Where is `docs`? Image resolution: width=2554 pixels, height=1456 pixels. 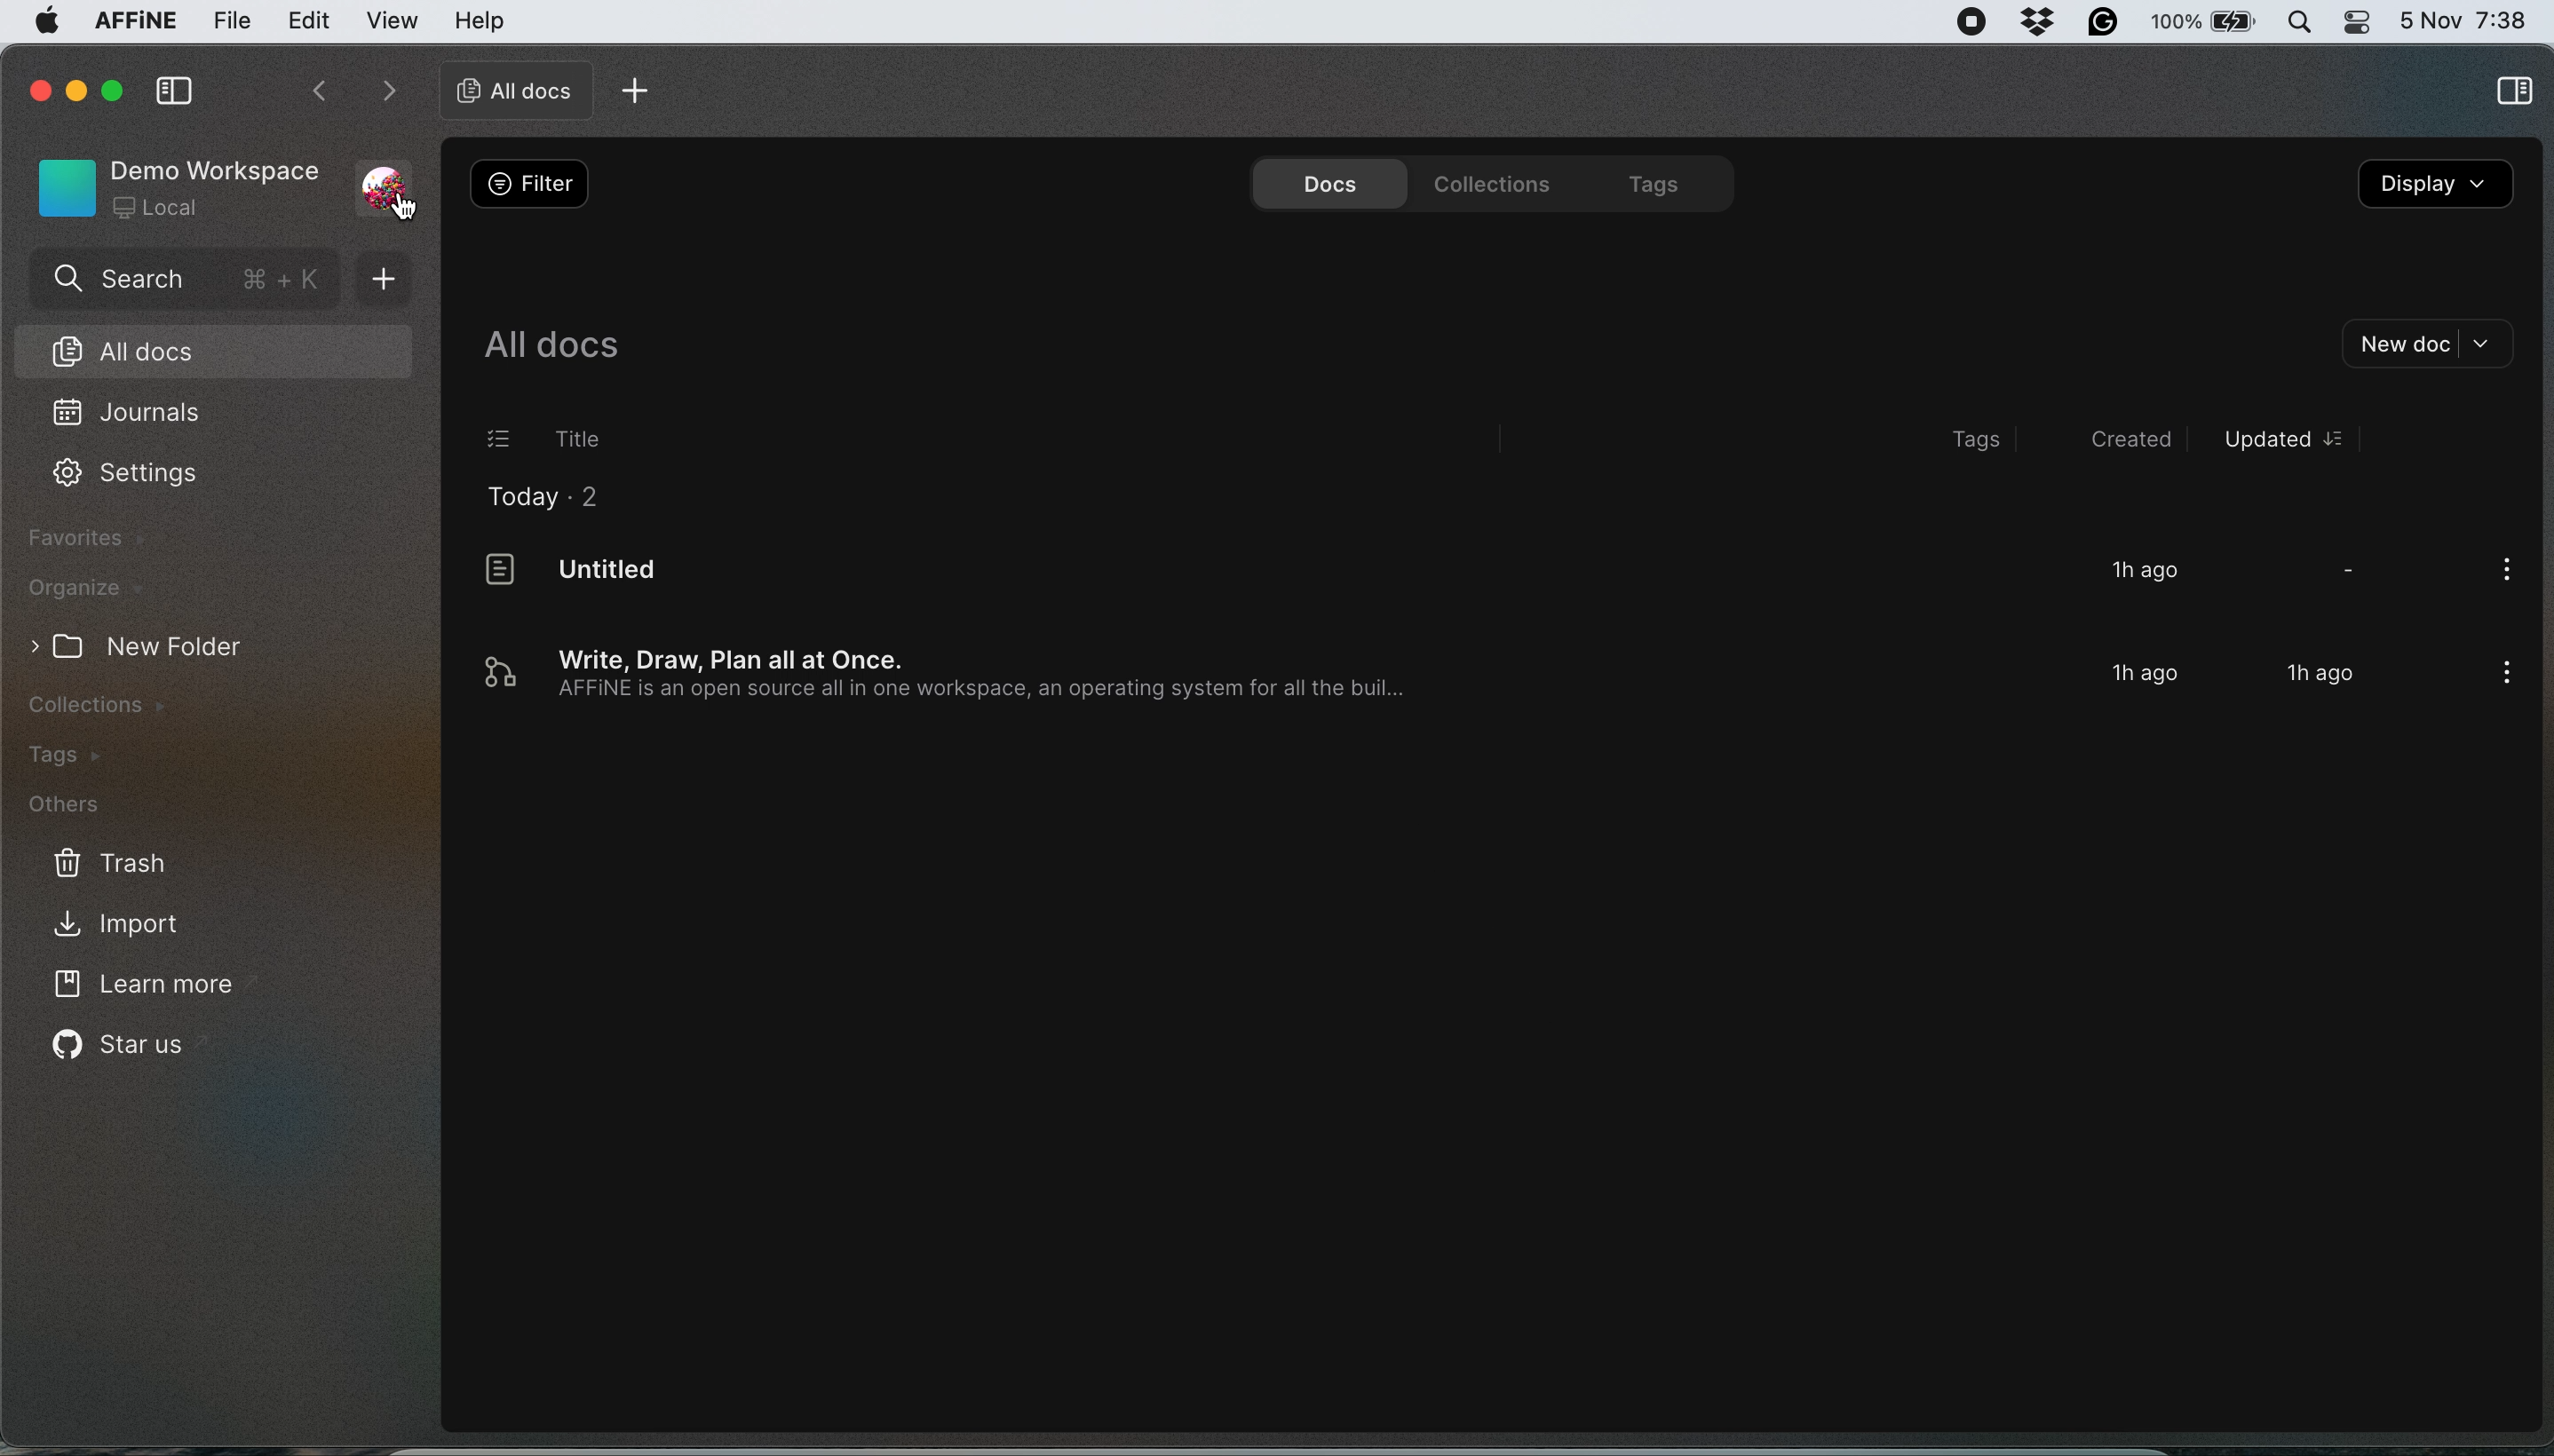 docs is located at coordinates (1322, 181).